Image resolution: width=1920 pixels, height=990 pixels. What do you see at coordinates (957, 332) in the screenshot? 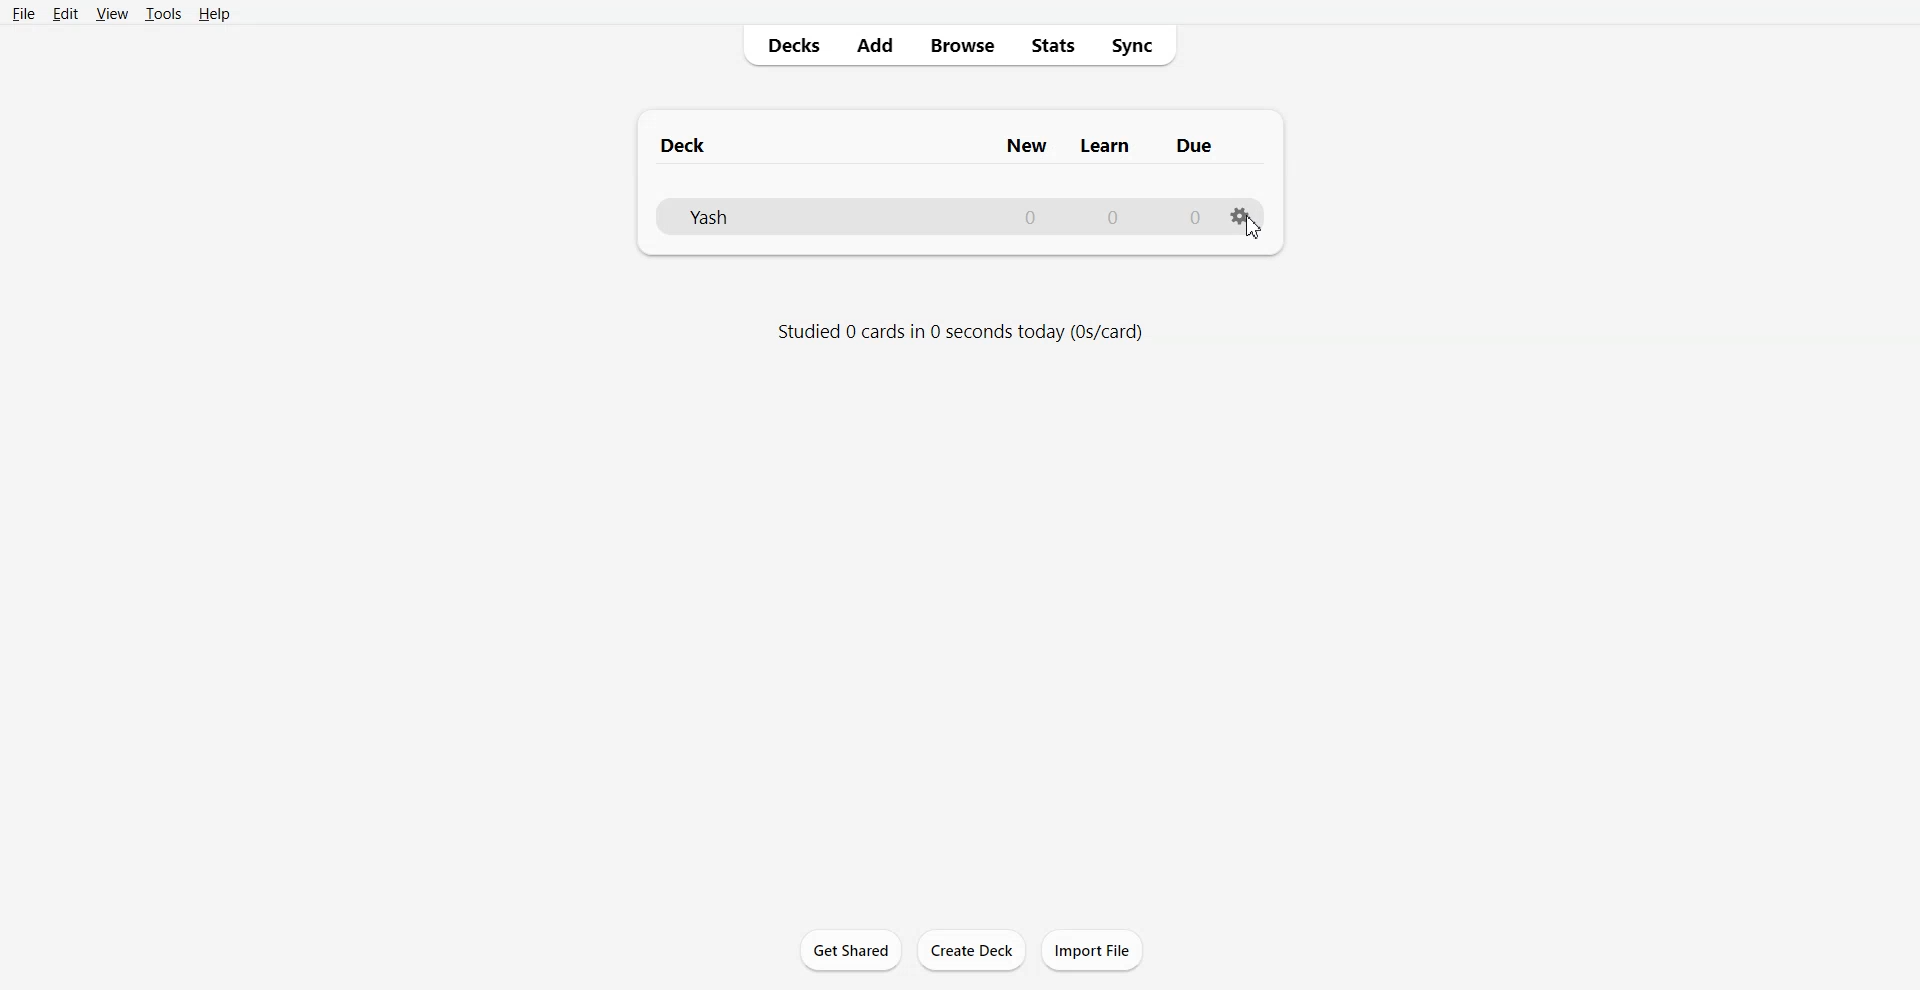
I see `Text 2` at bounding box center [957, 332].